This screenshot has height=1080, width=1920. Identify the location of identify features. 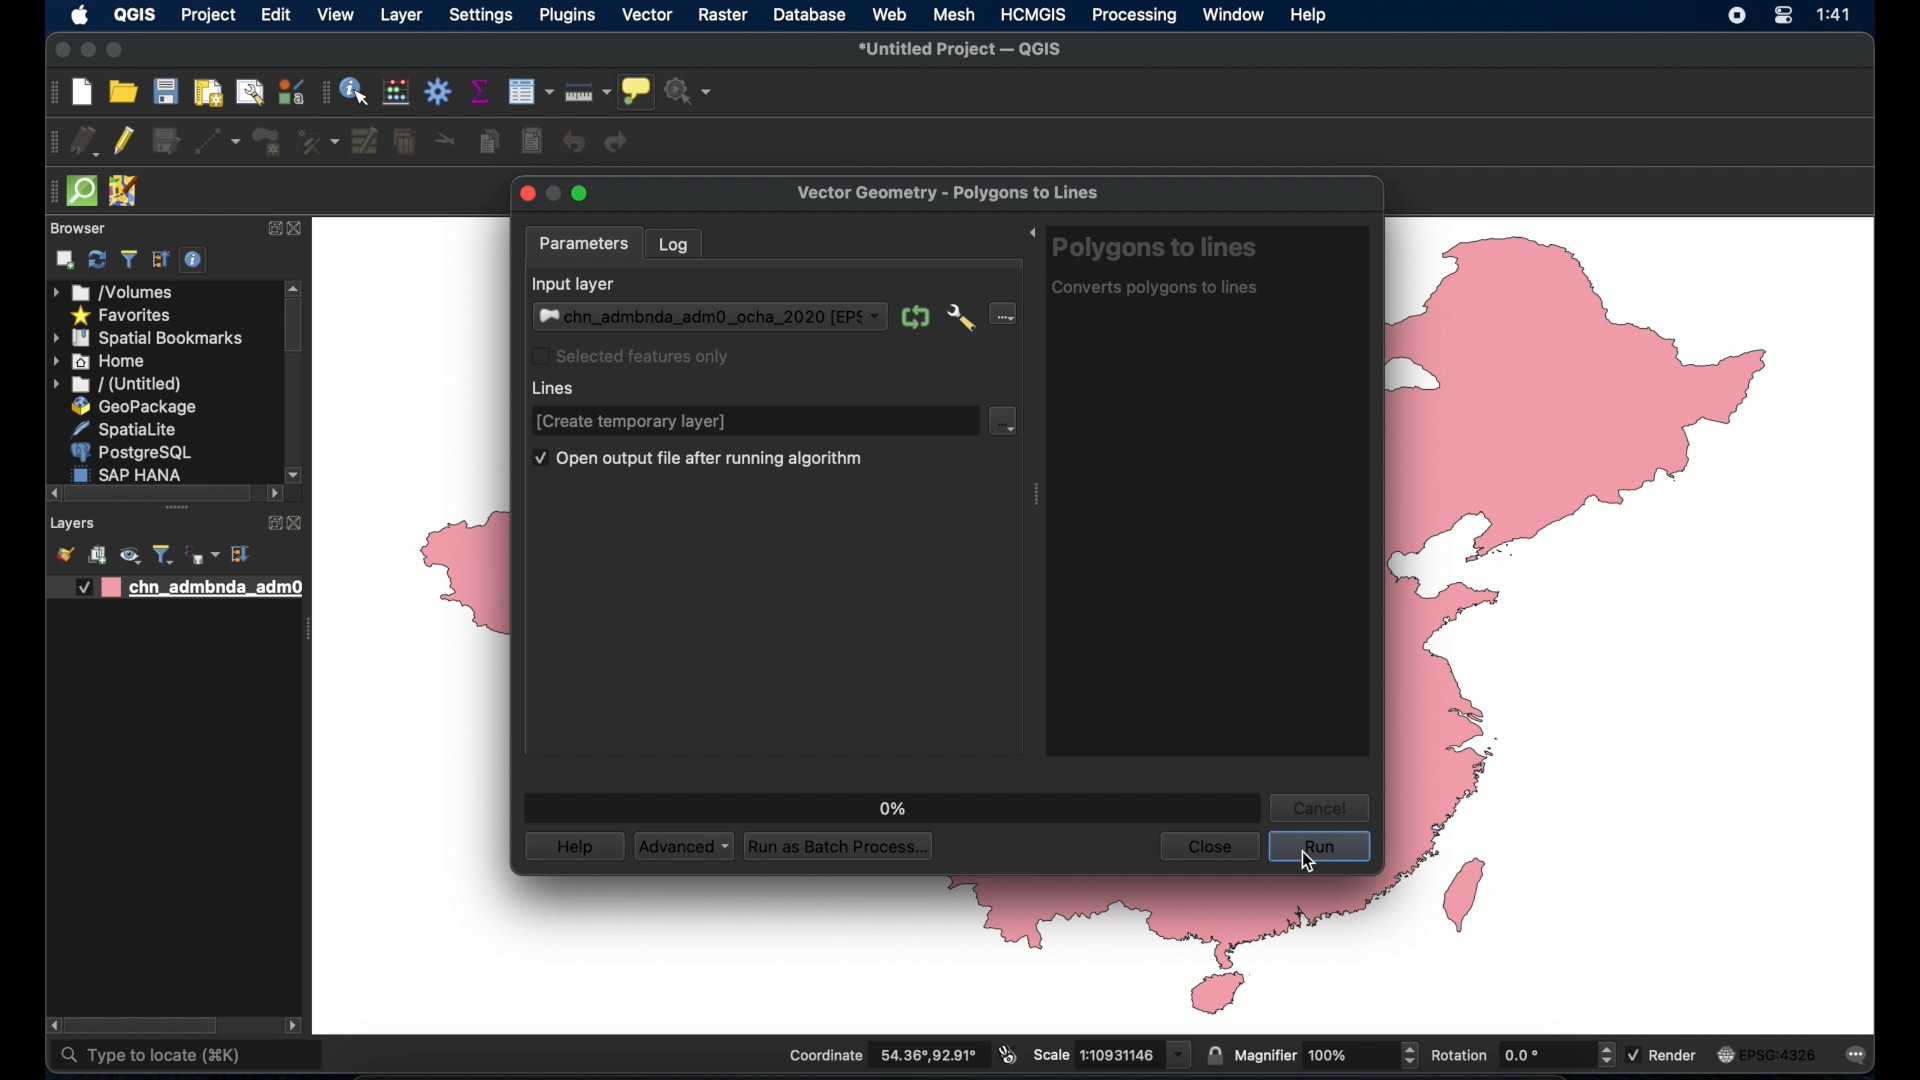
(355, 91).